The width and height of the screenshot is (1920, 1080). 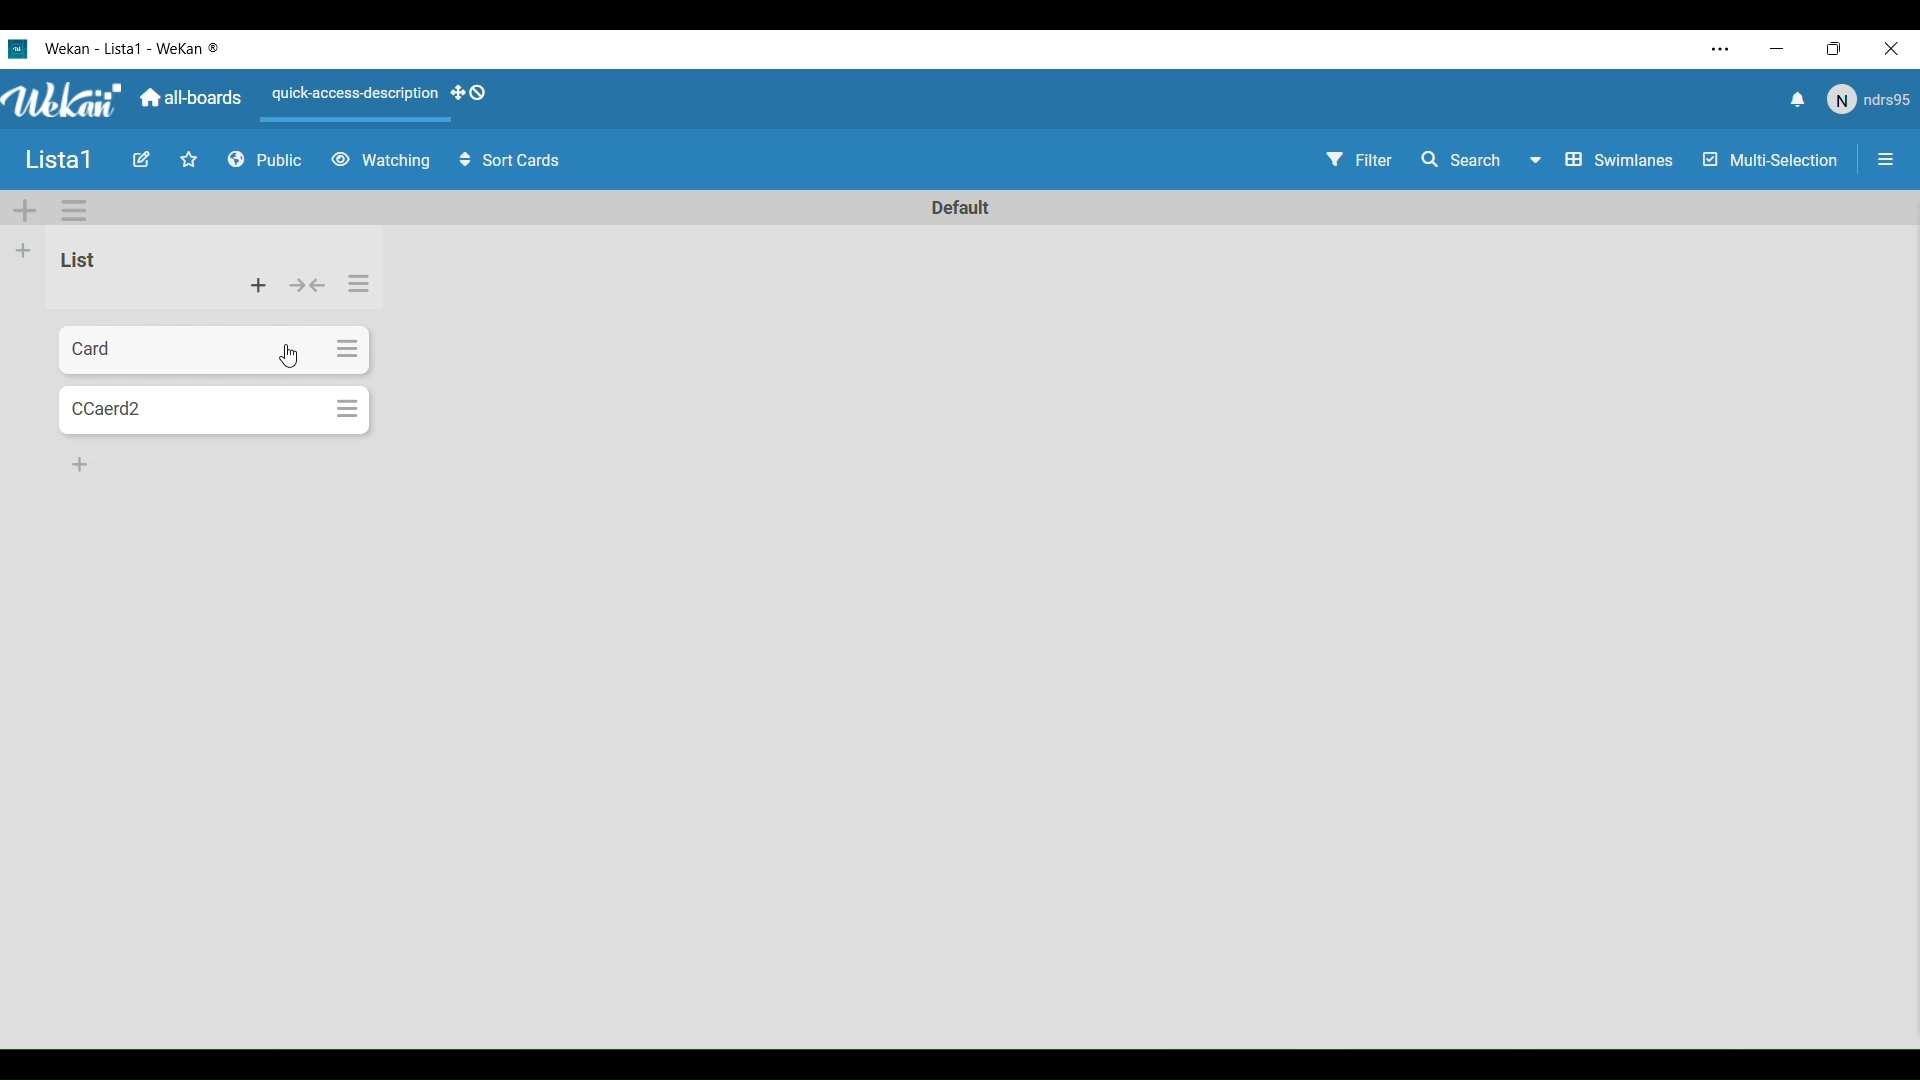 What do you see at coordinates (289, 355) in the screenshot?
I see `Cursor` at bounding box center [289, 355].